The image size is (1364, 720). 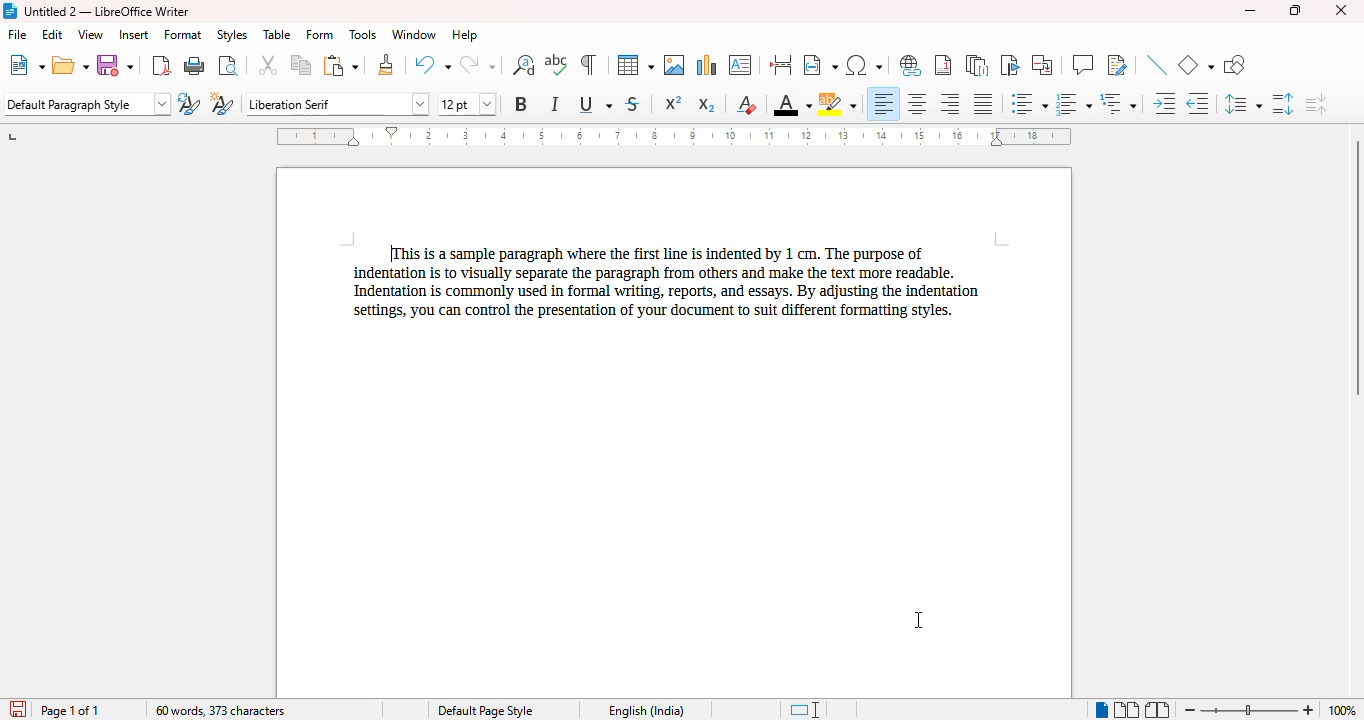 I want to click on insert comment, so click(x=1082, y=64).